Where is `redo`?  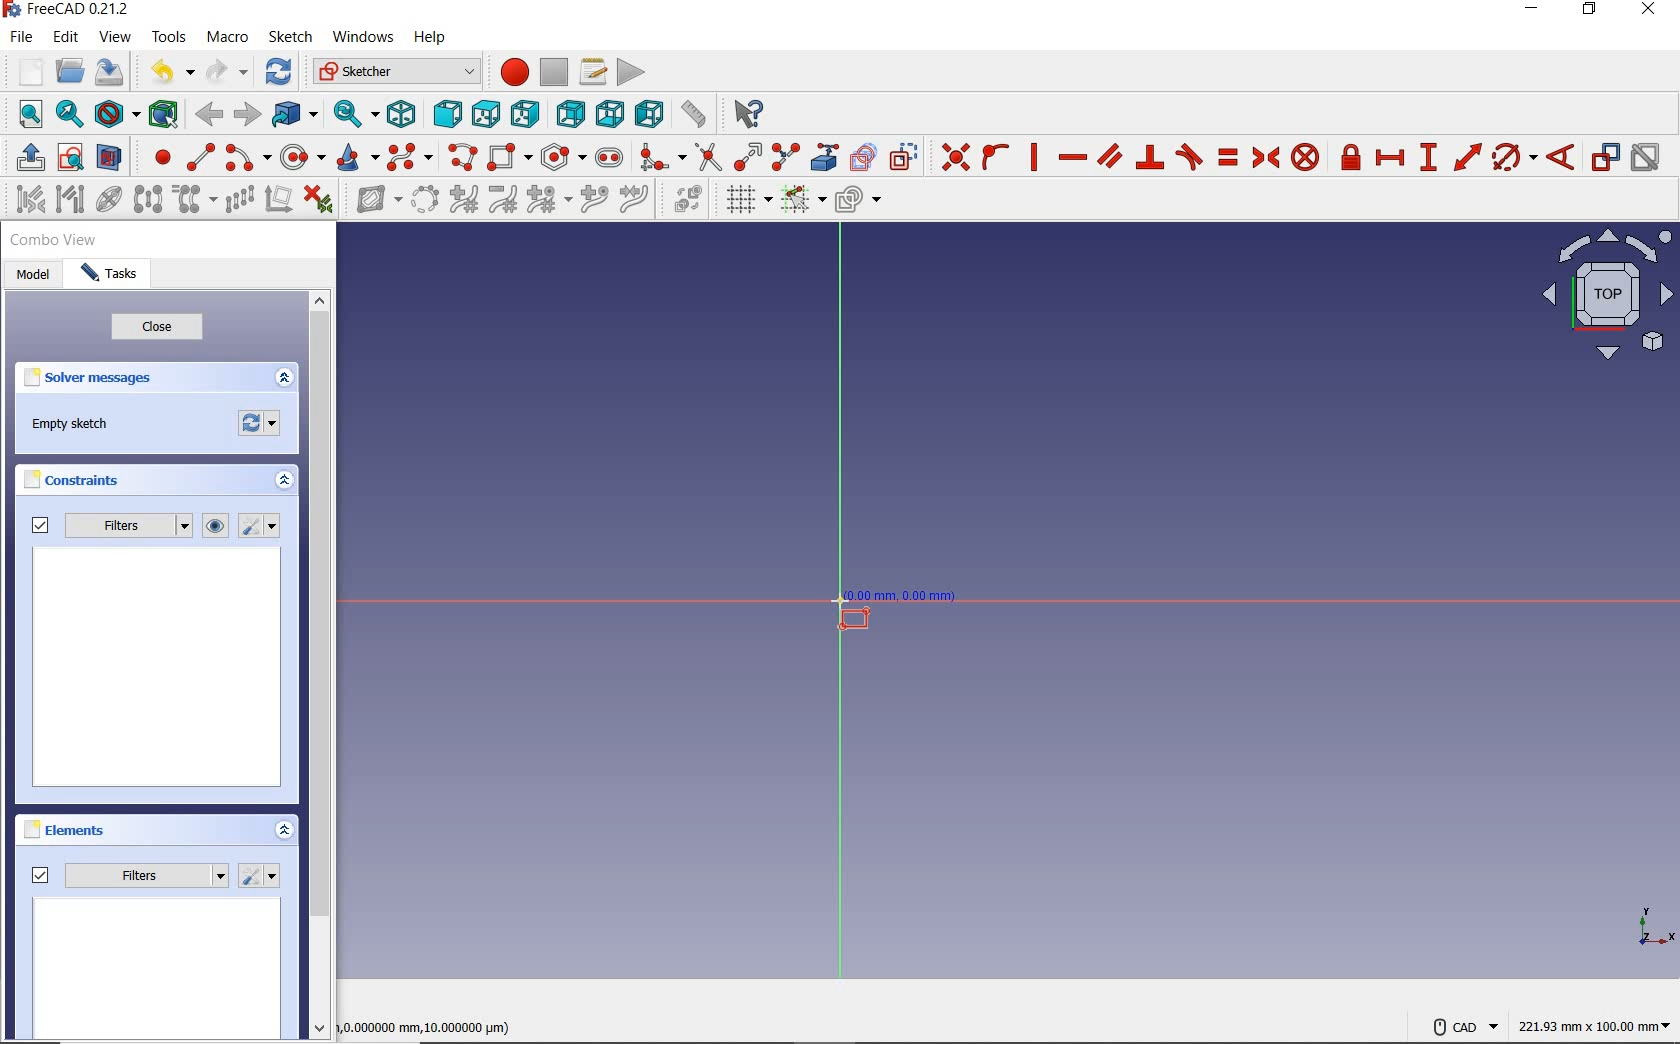 redo is located at coordinates (227, 72).